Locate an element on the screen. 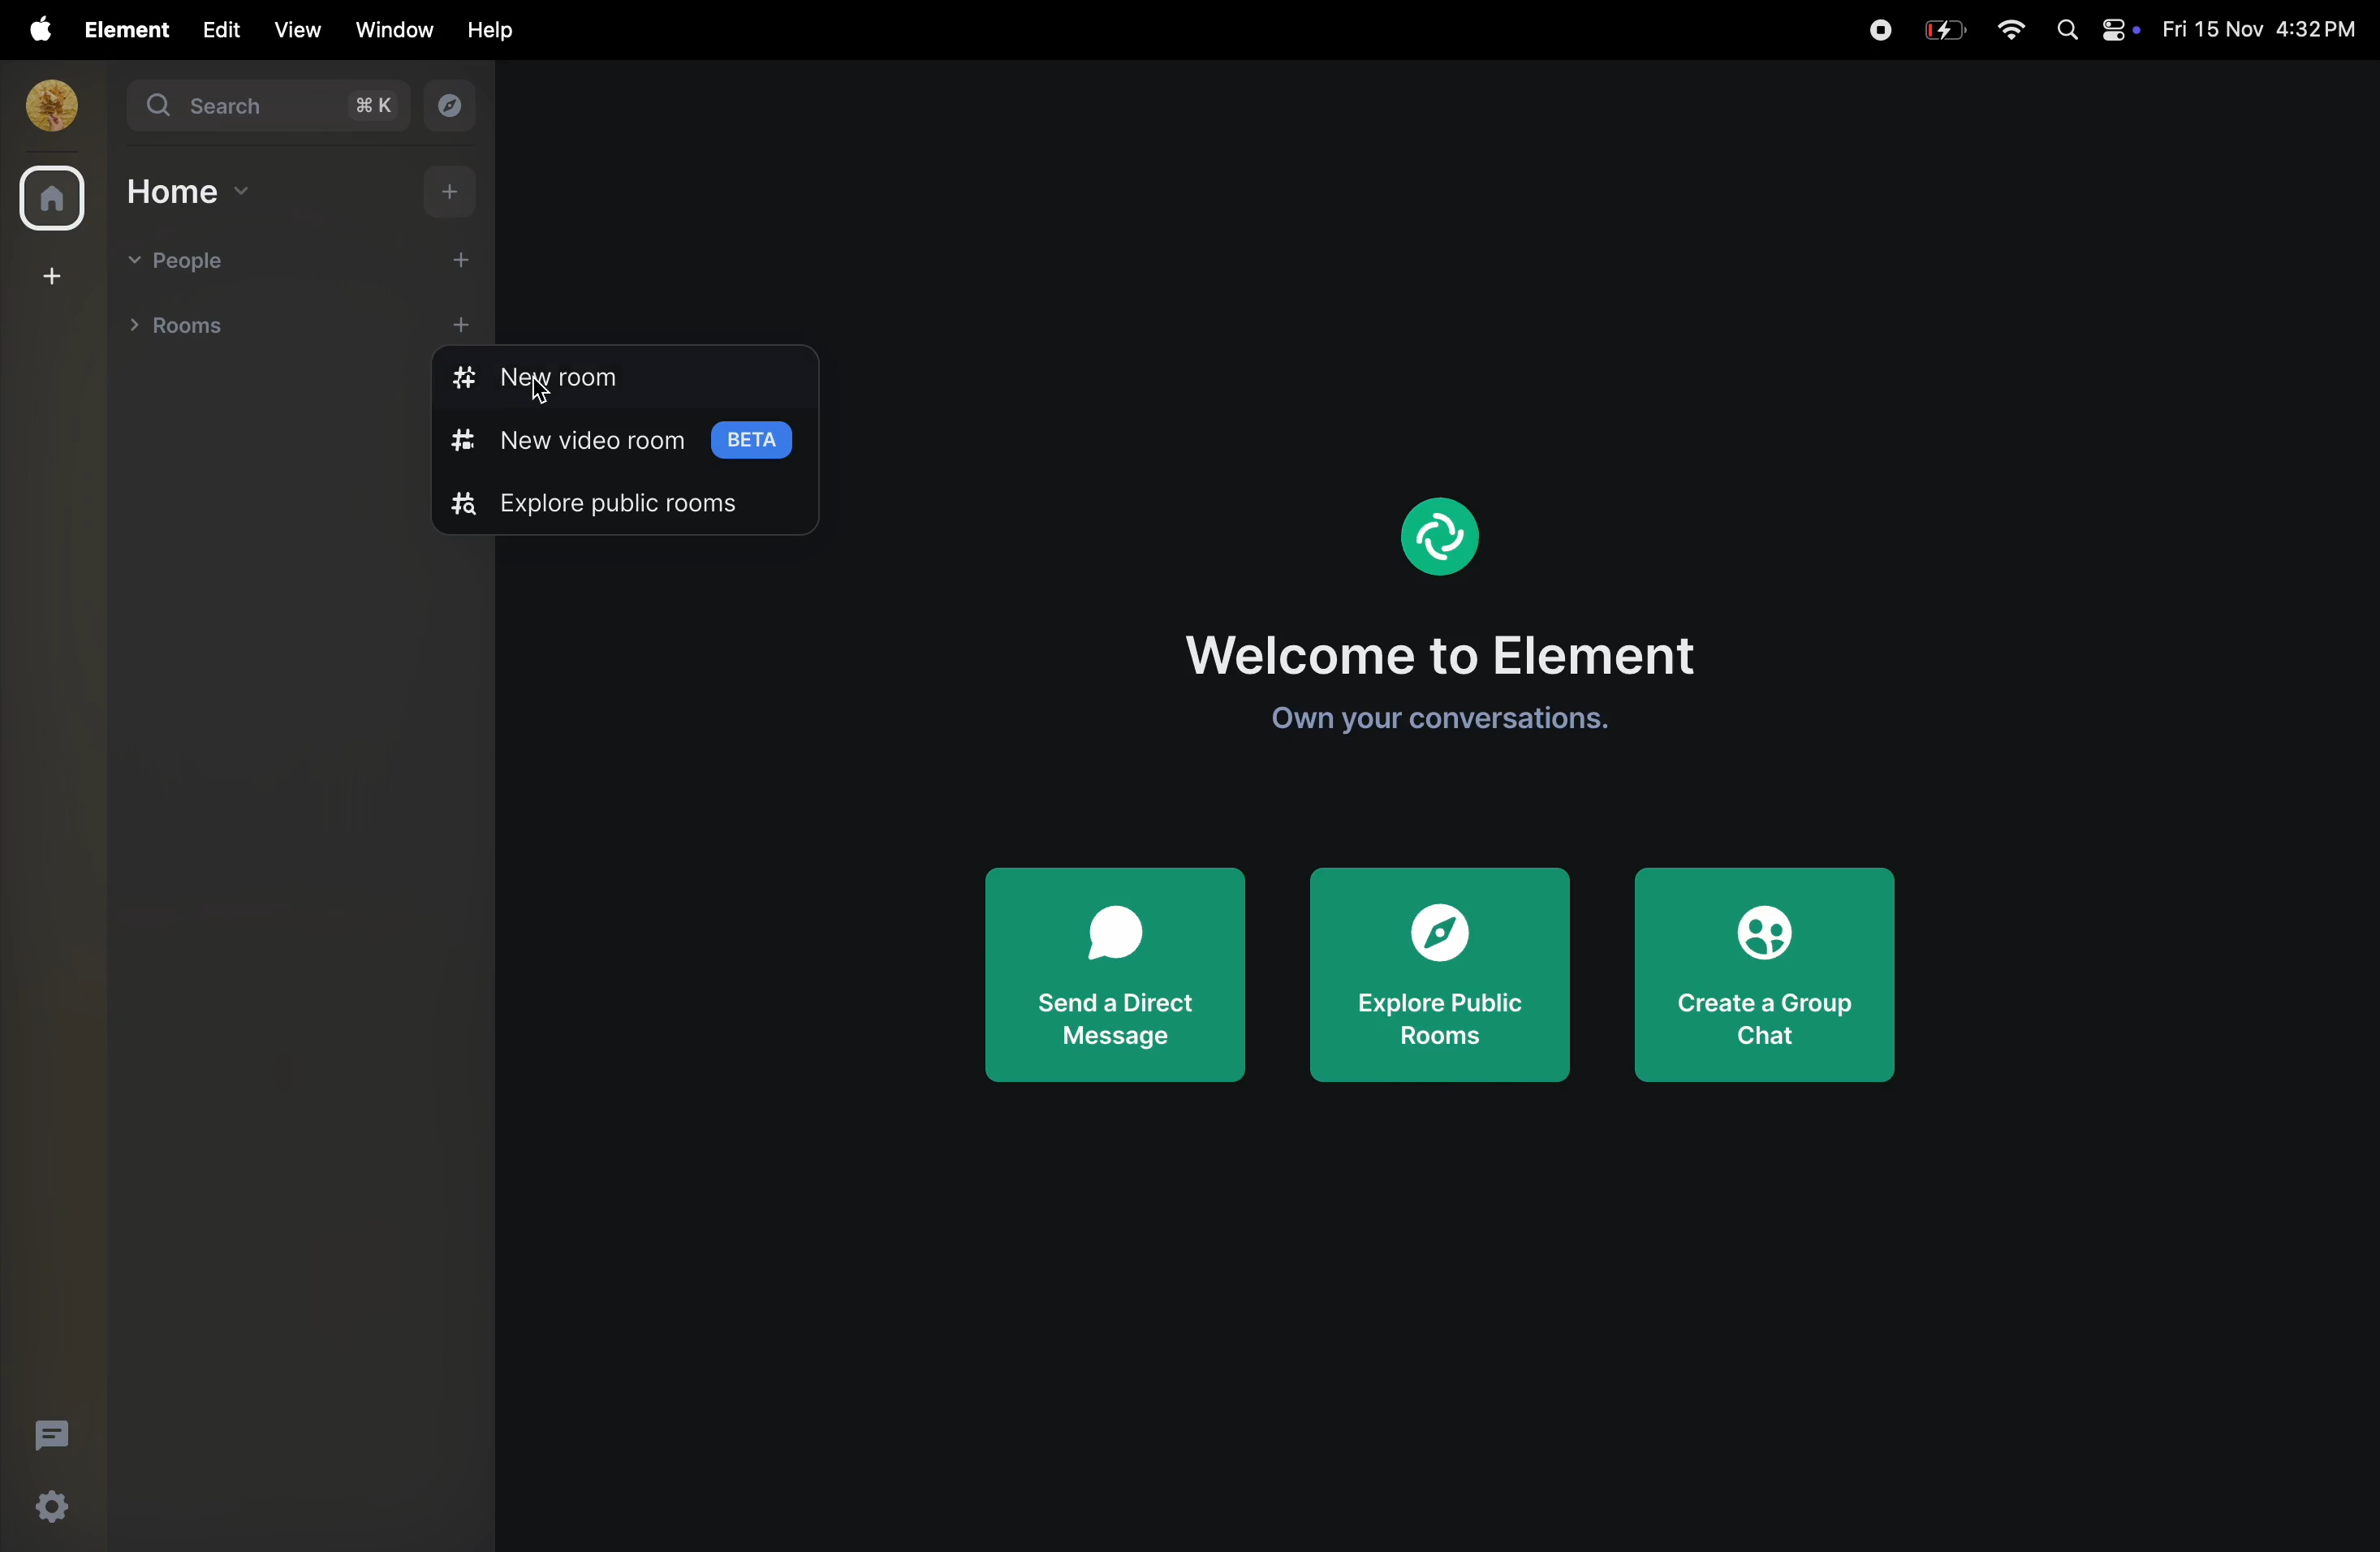 This screenshot has width=2380, height=1552. view is located at coordinates (297, 29).